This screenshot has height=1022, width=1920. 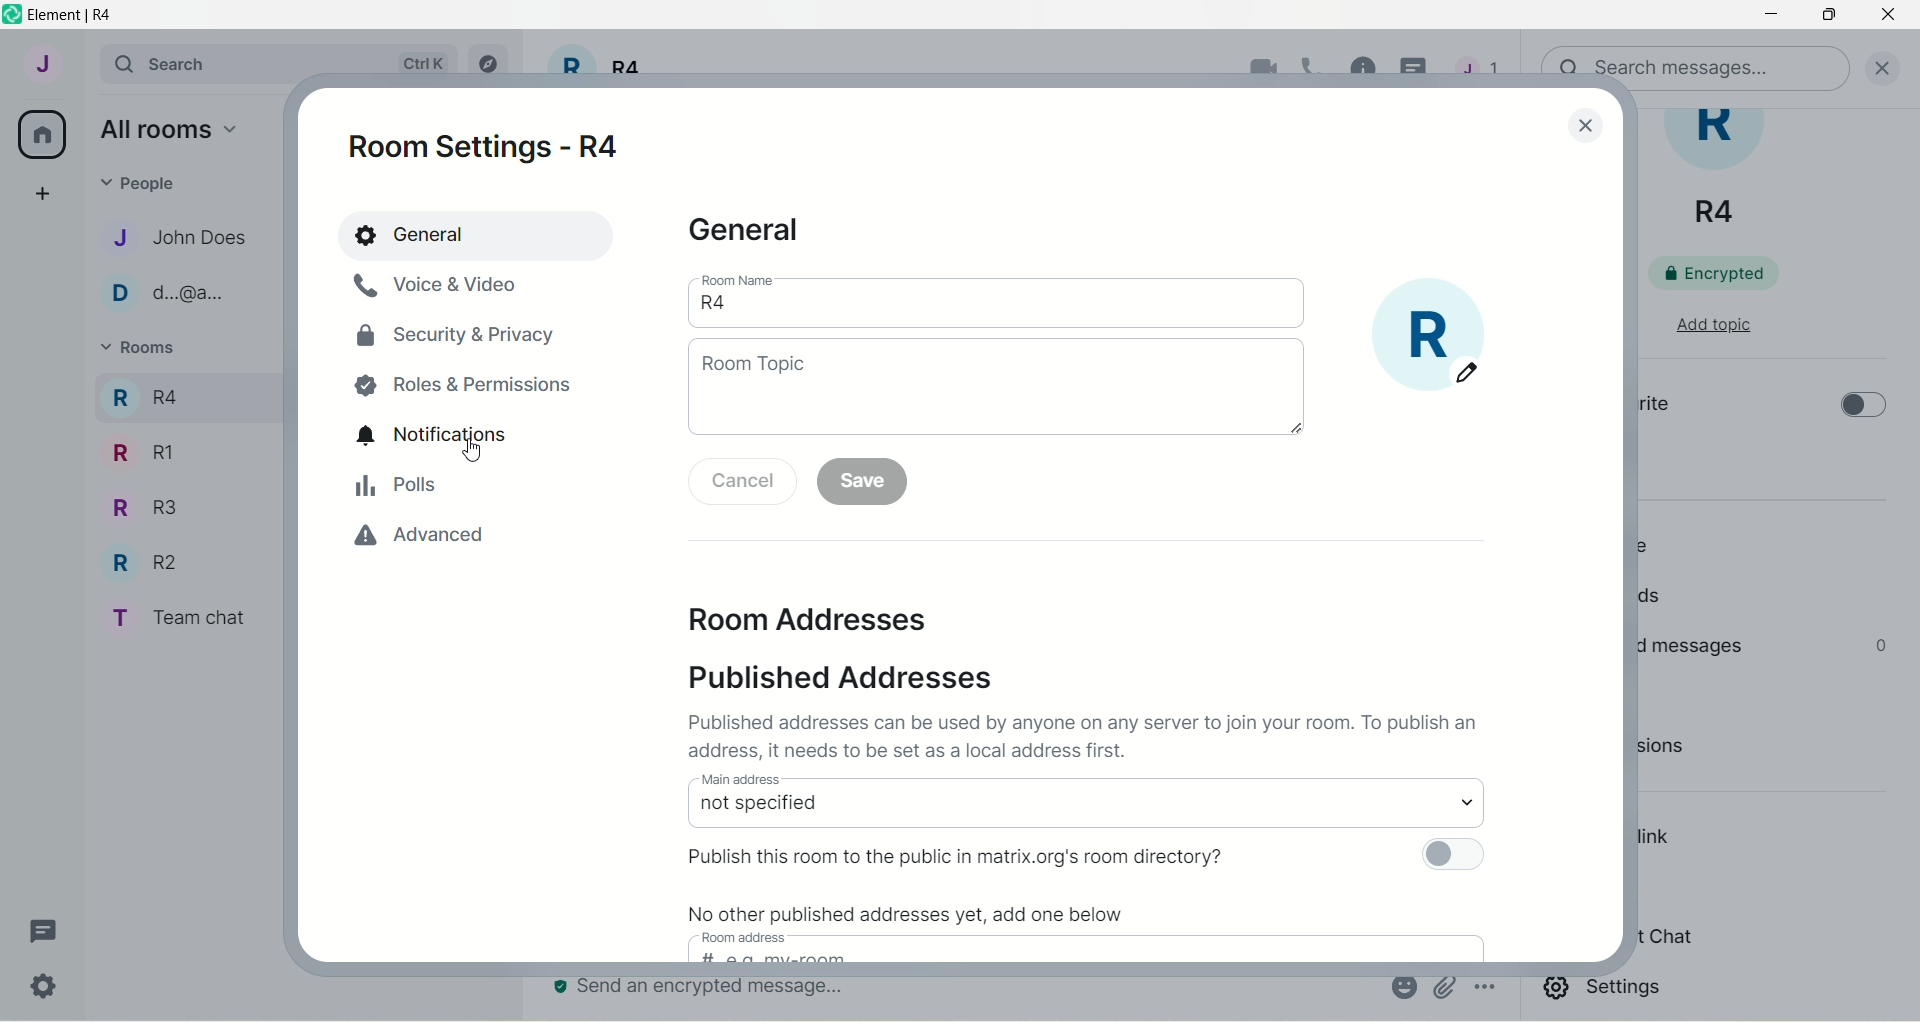 What do you see at coordinates (441, 285) in the screenshot?
I see `voice and video` at bounding box center [441, 285].